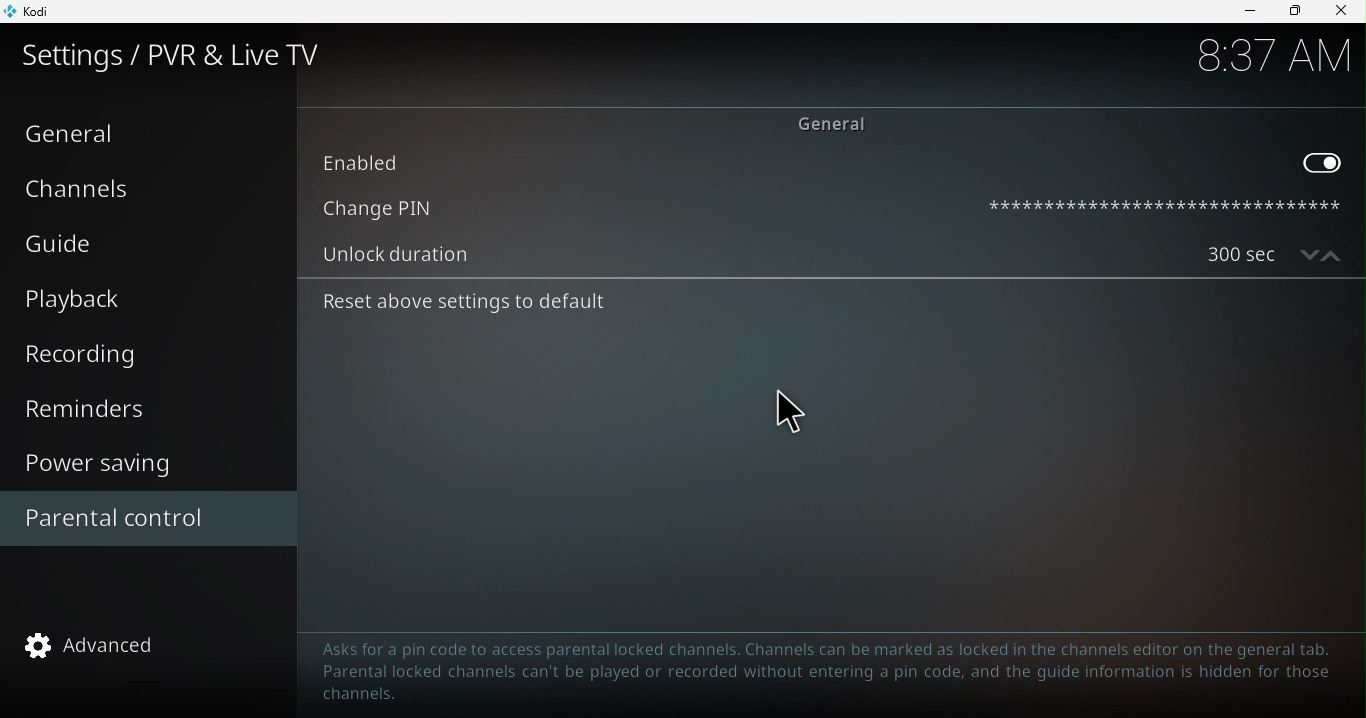 This screenshot has width=1366, height=718. What do you see at coordinates (1333, 253) in the screenshot?
I see `increase` at bounding box center [1333, 253].